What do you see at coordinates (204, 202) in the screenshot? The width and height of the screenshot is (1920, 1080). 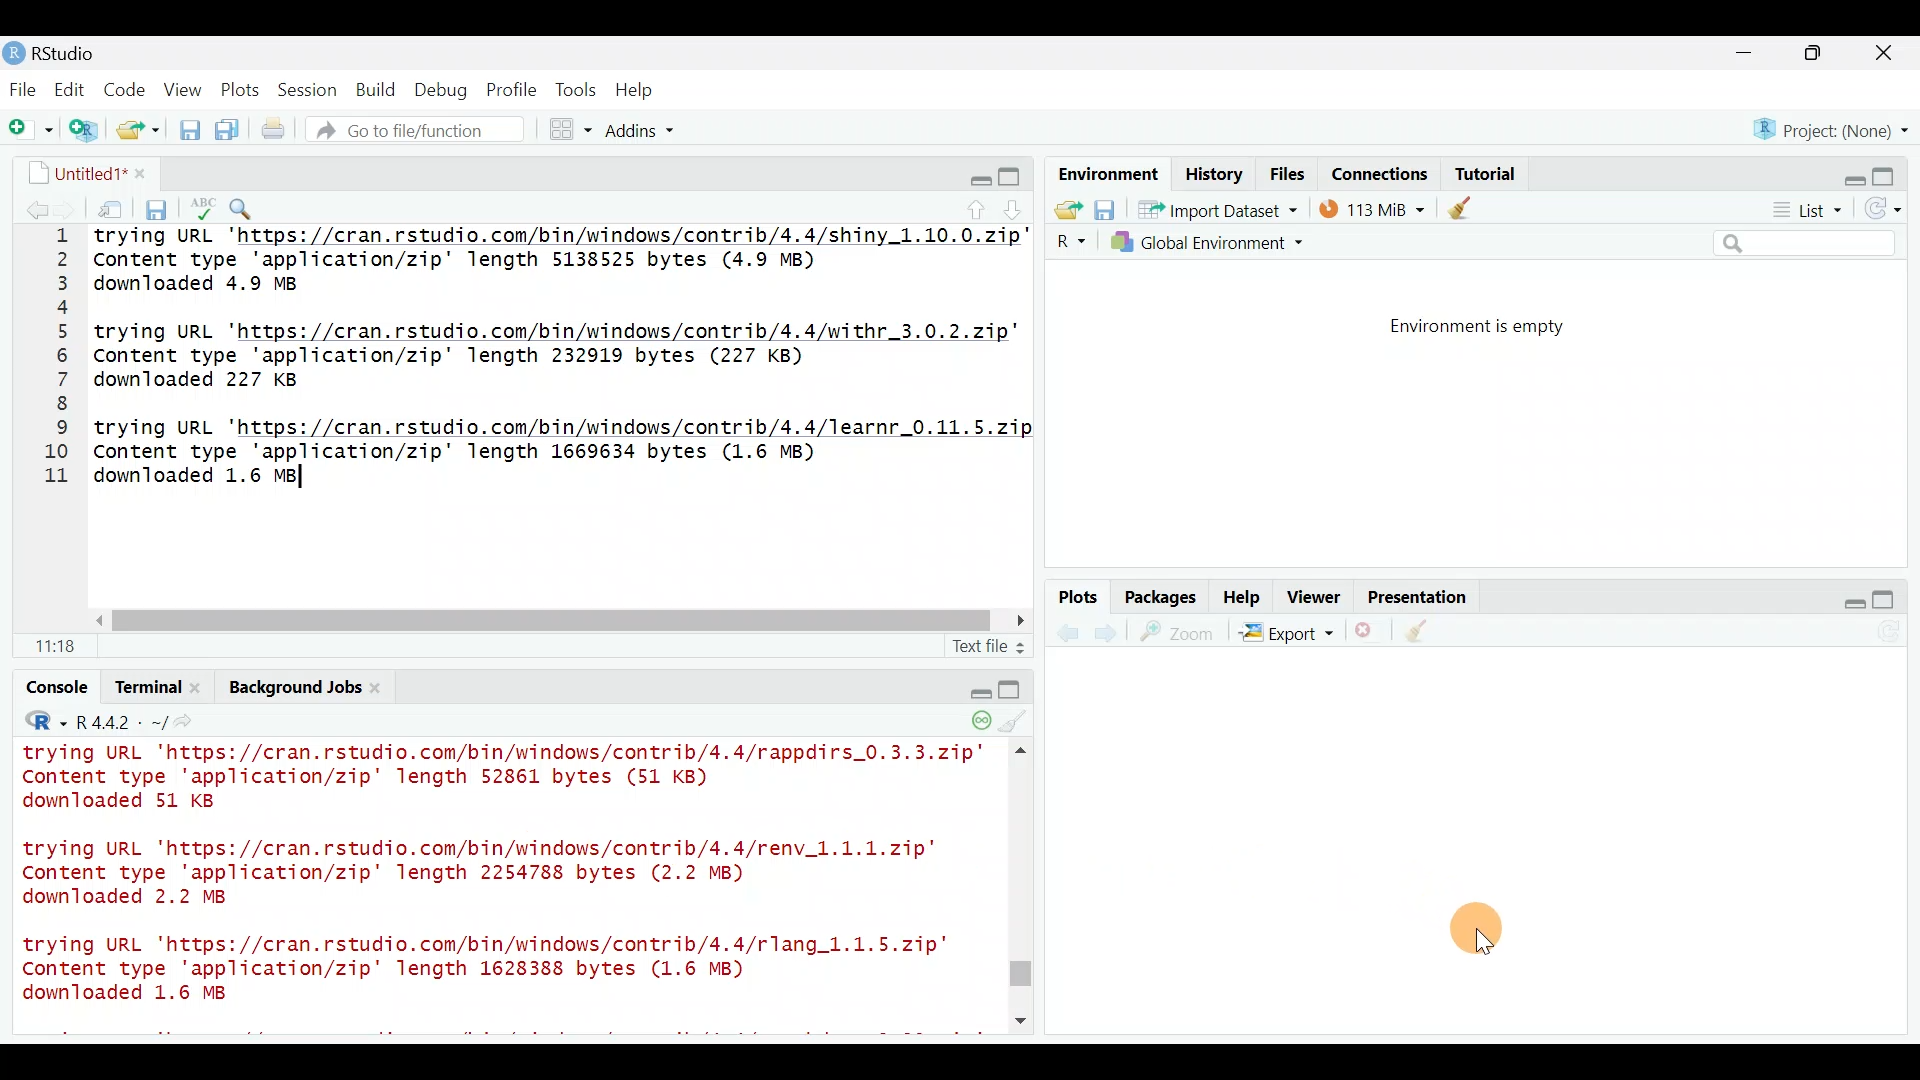 I see `check spelling in document` at bounding box center [204, 202].